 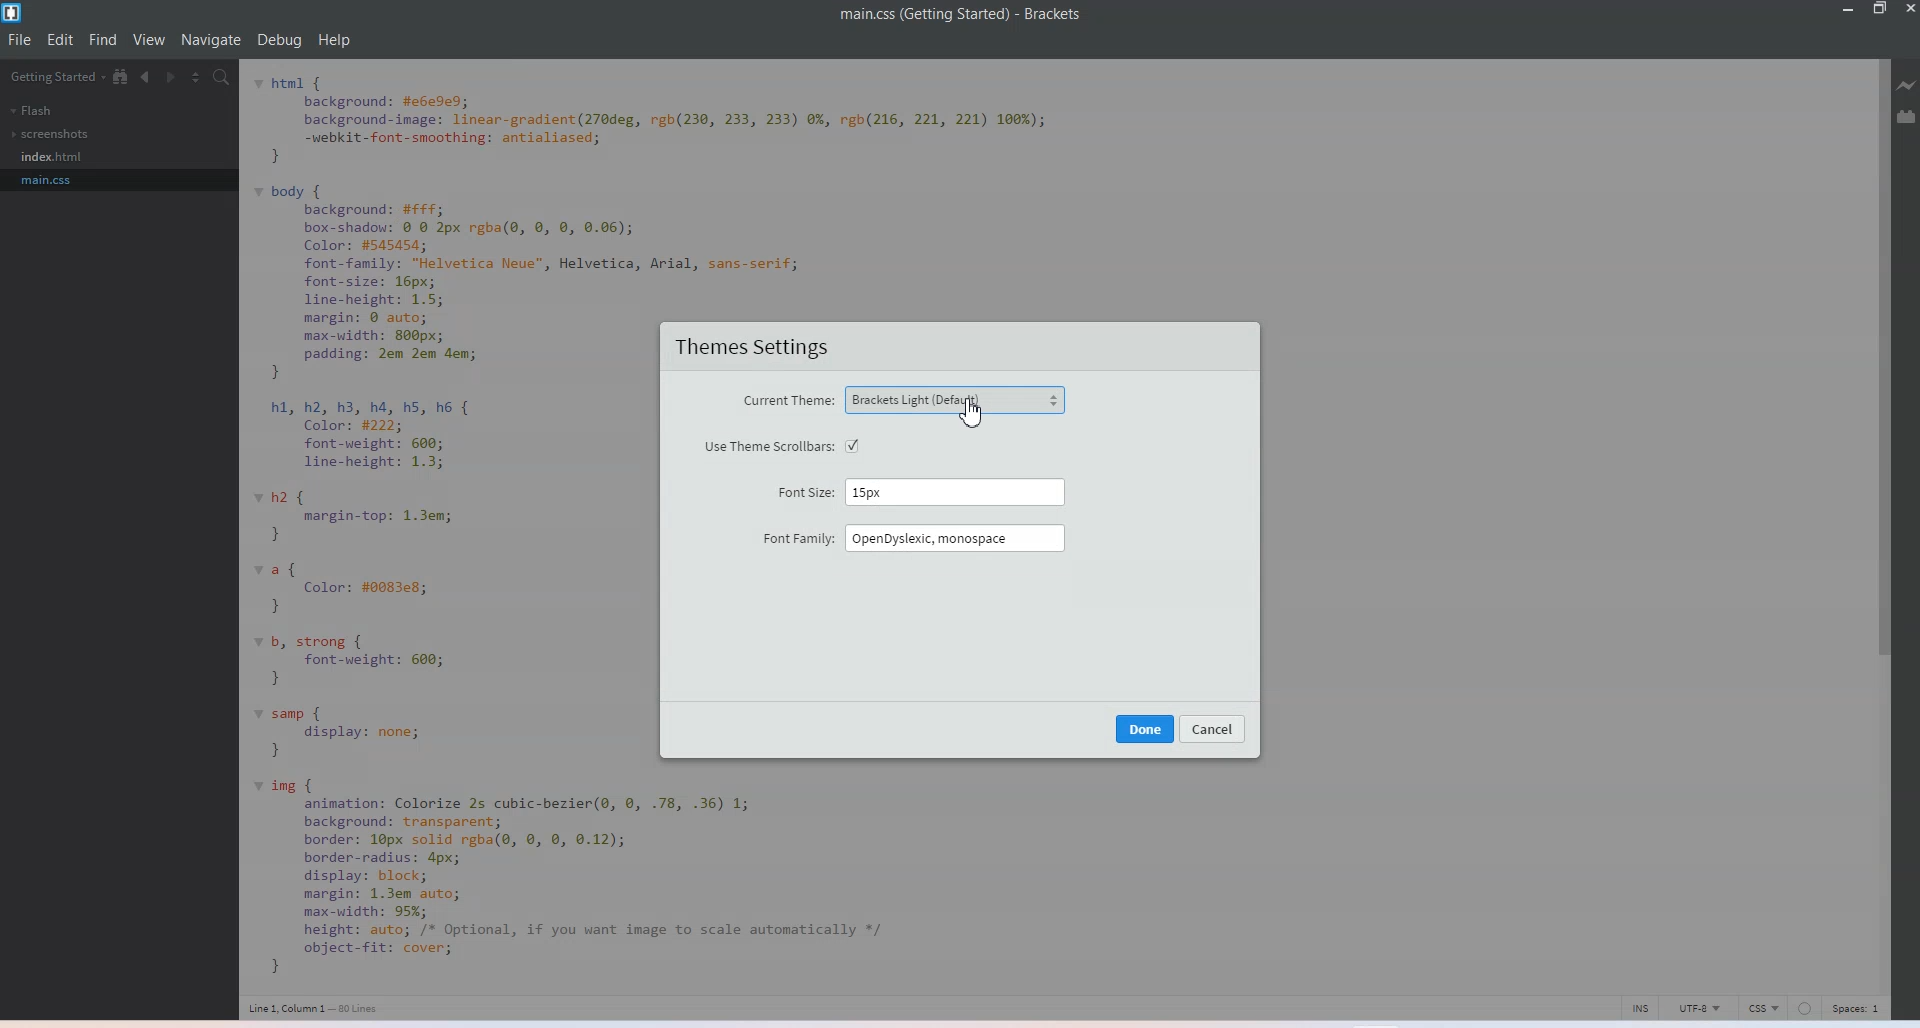 I want to click on Maximize, so click(x=1881, y=10).